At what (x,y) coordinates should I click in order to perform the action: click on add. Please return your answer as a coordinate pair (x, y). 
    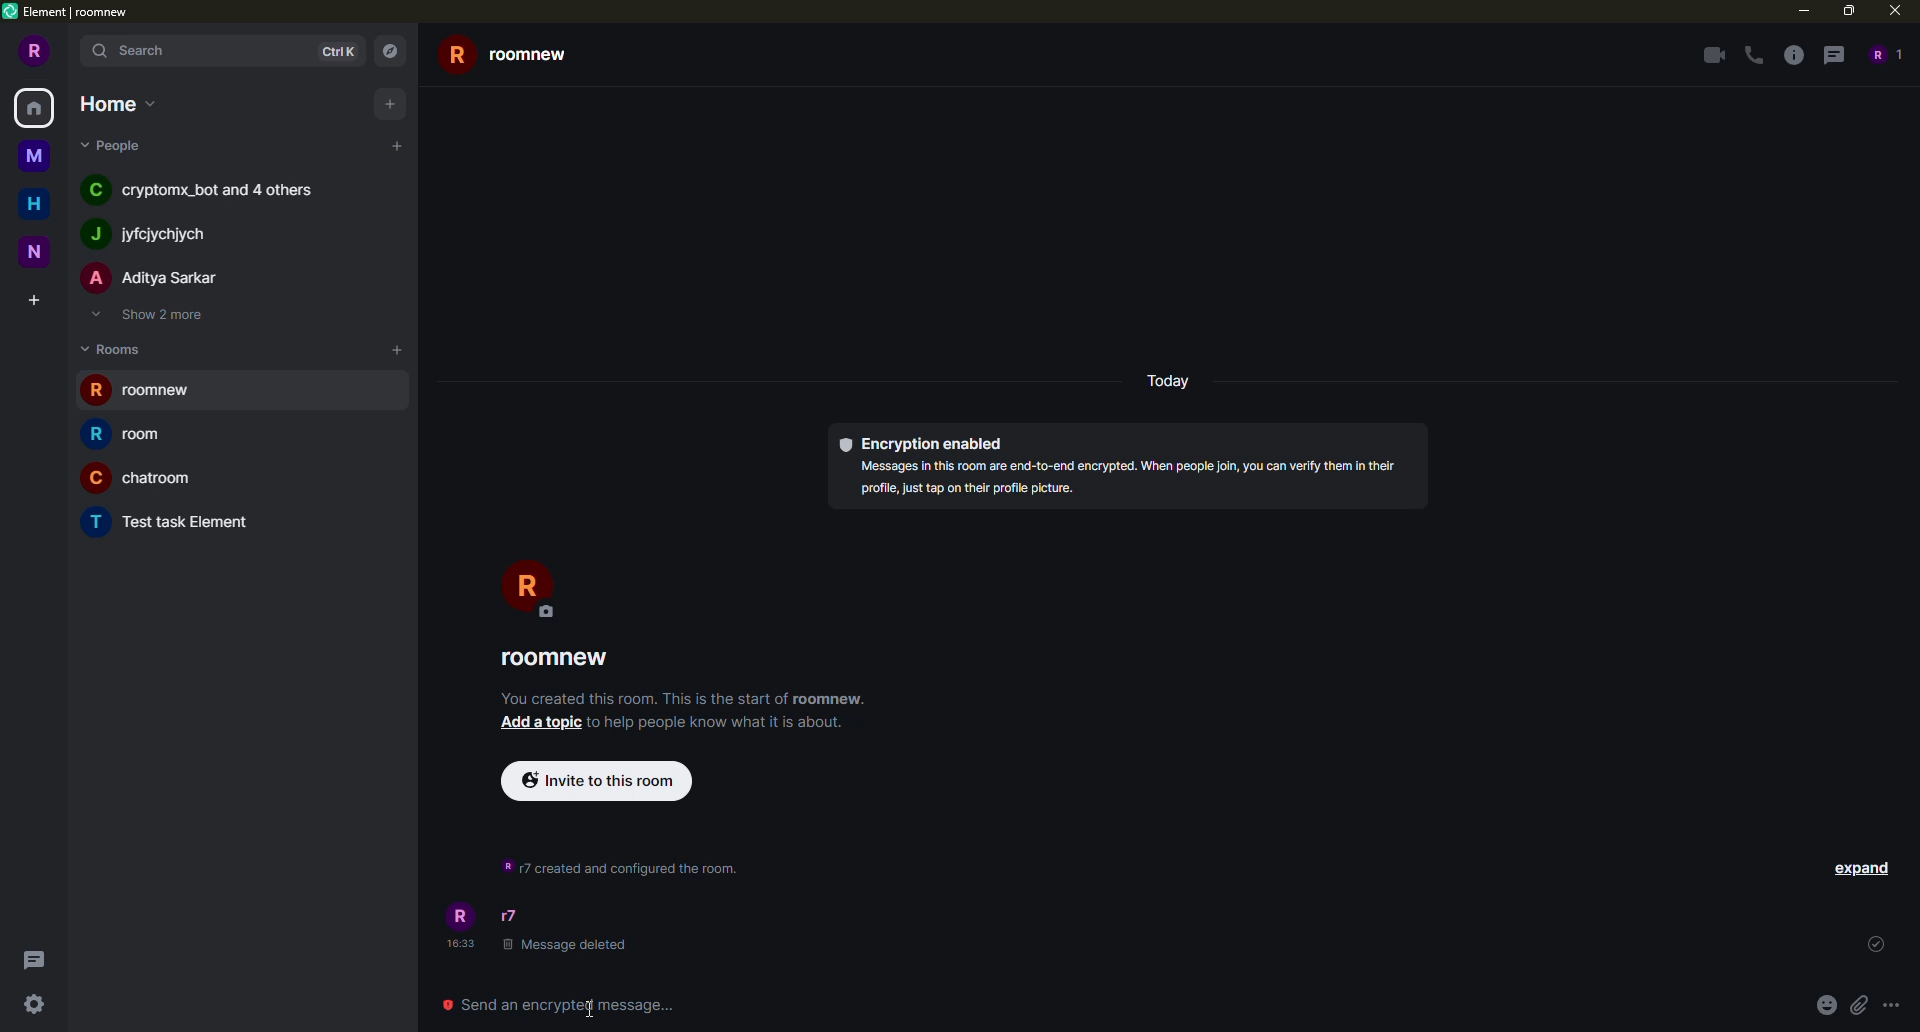
    Looking at the image, I should click on (392, 348).